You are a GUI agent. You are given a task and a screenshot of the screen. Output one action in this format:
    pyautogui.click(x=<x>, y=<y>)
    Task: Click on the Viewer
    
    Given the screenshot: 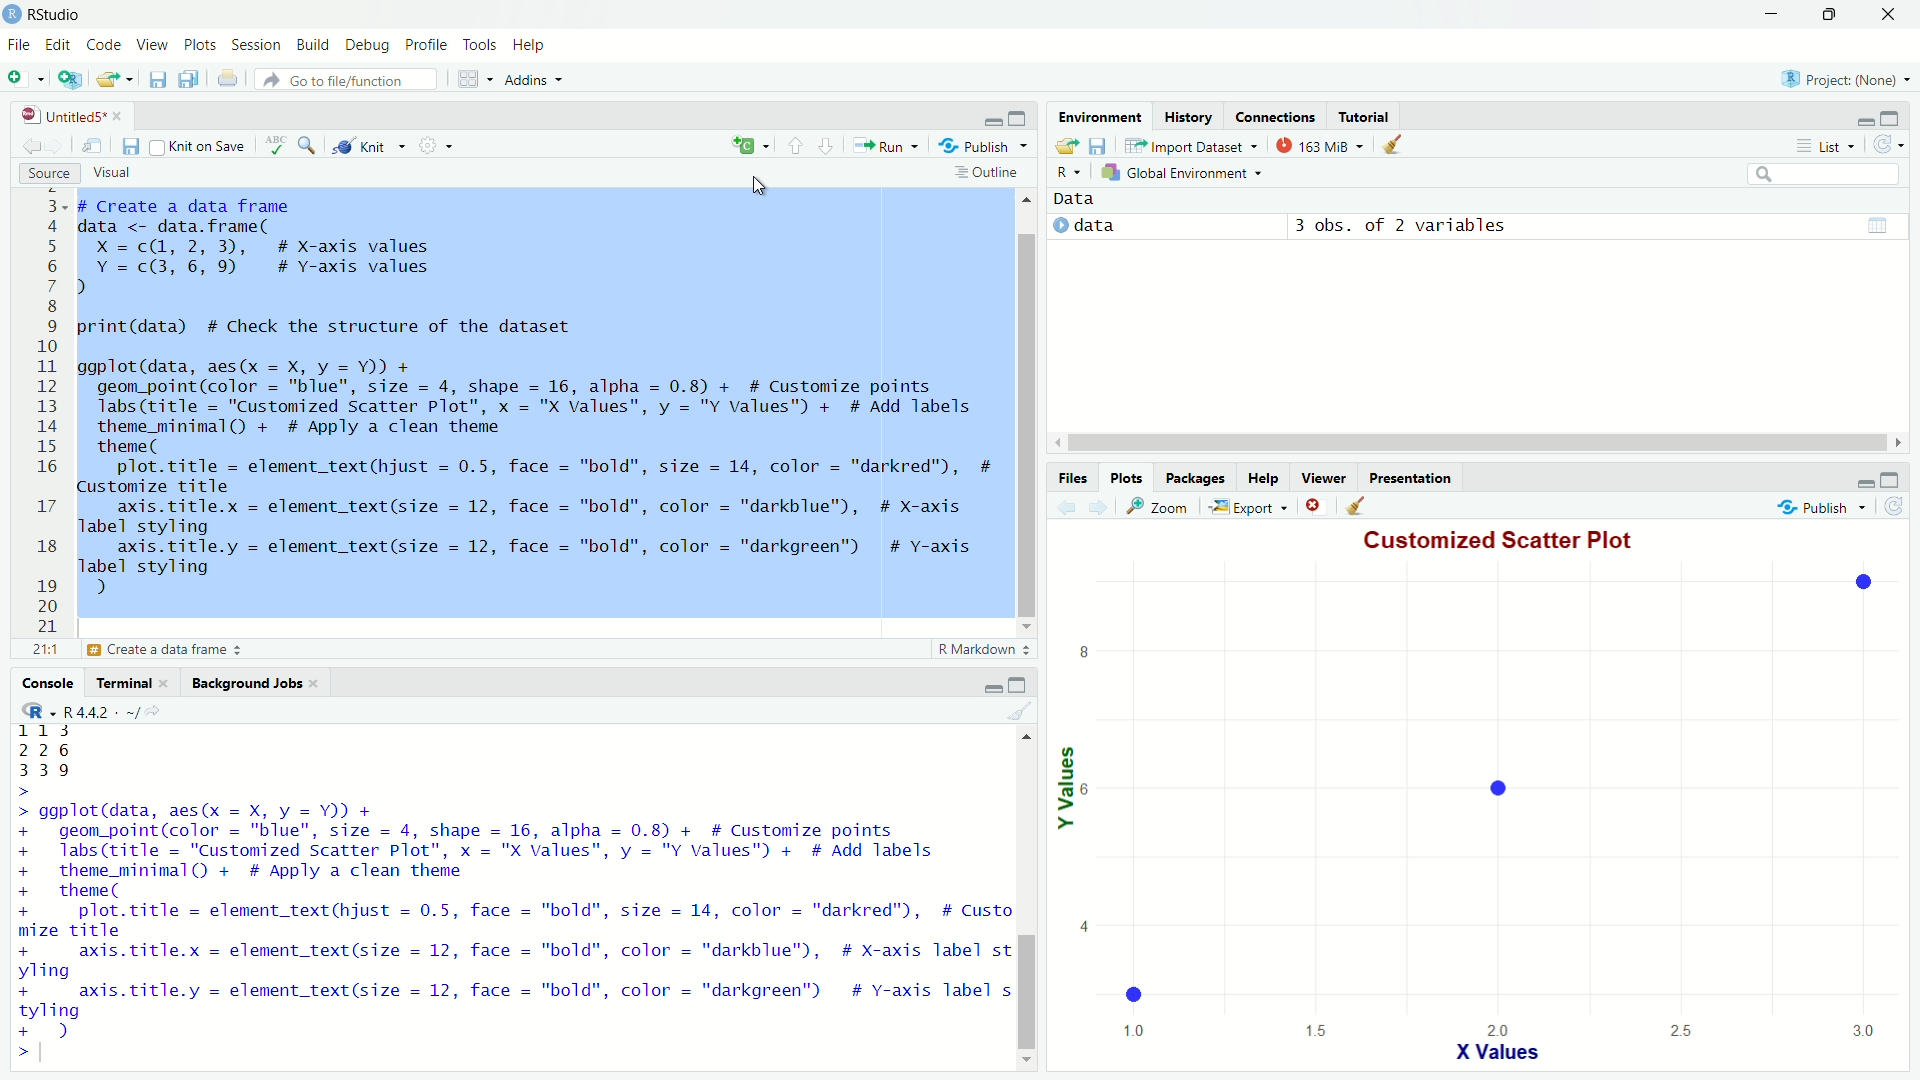 What is the action you would take?
    pyautogui.click(x=1321, y=481)
    